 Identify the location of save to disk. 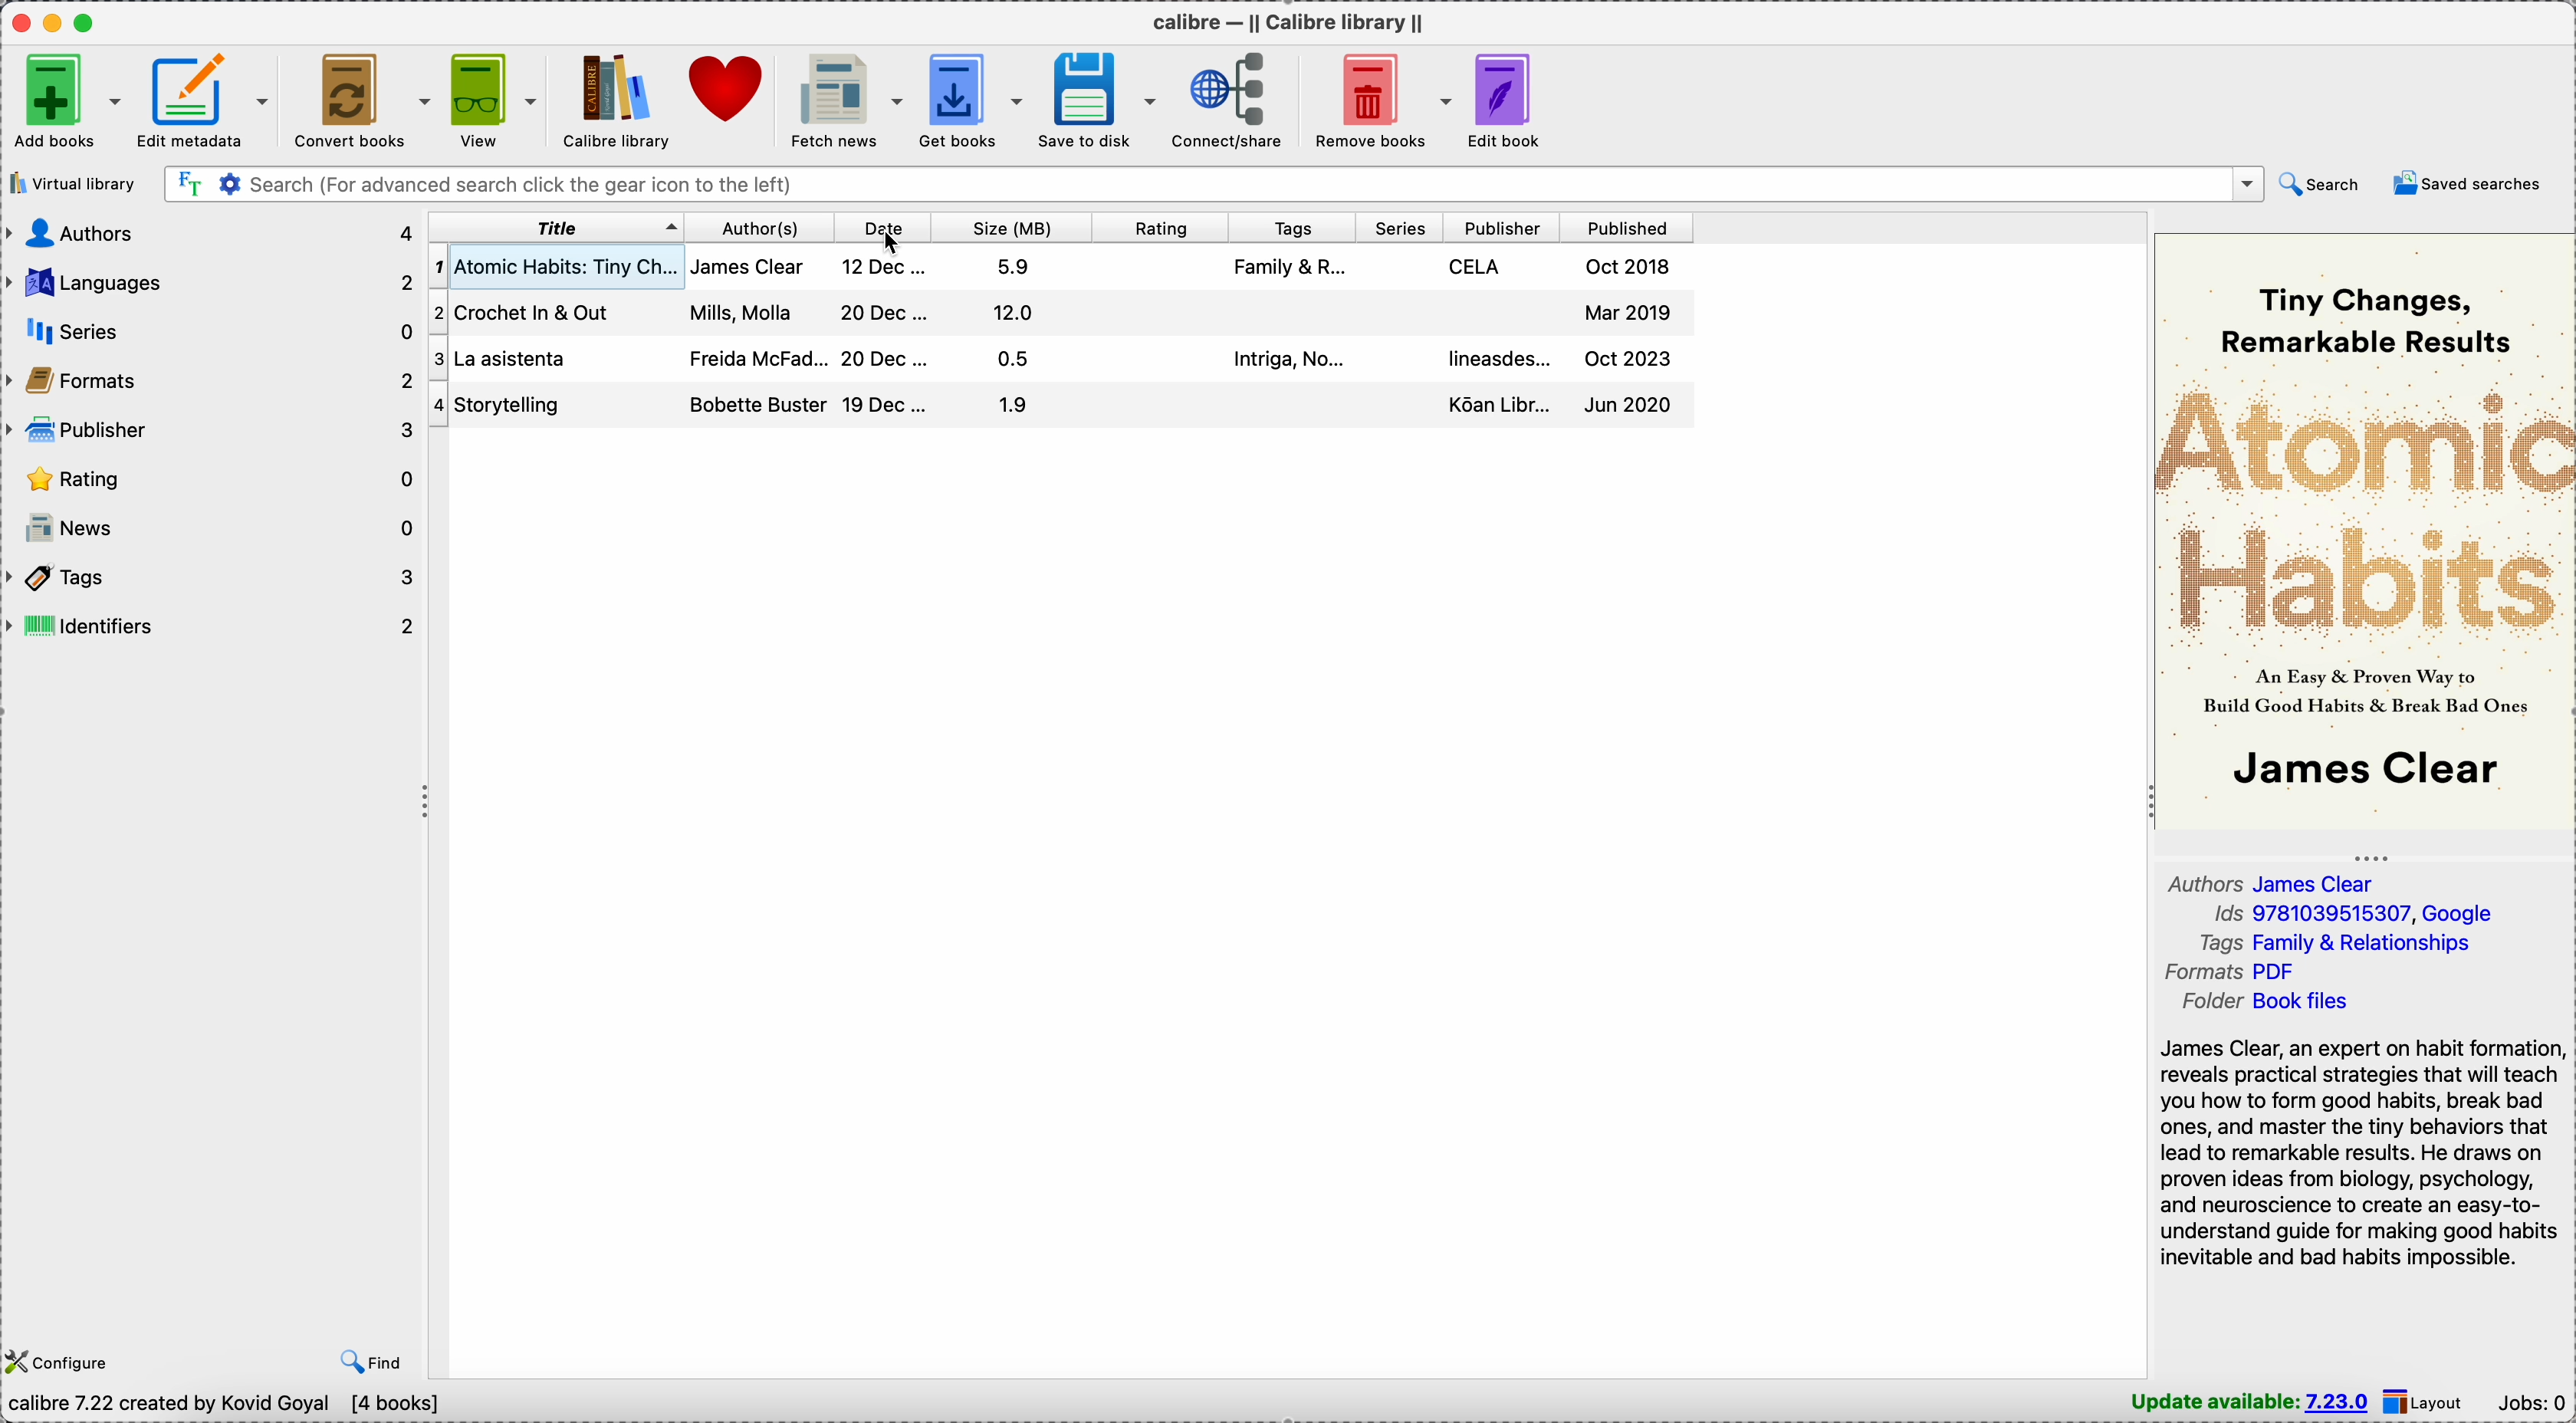
(1098, 99).